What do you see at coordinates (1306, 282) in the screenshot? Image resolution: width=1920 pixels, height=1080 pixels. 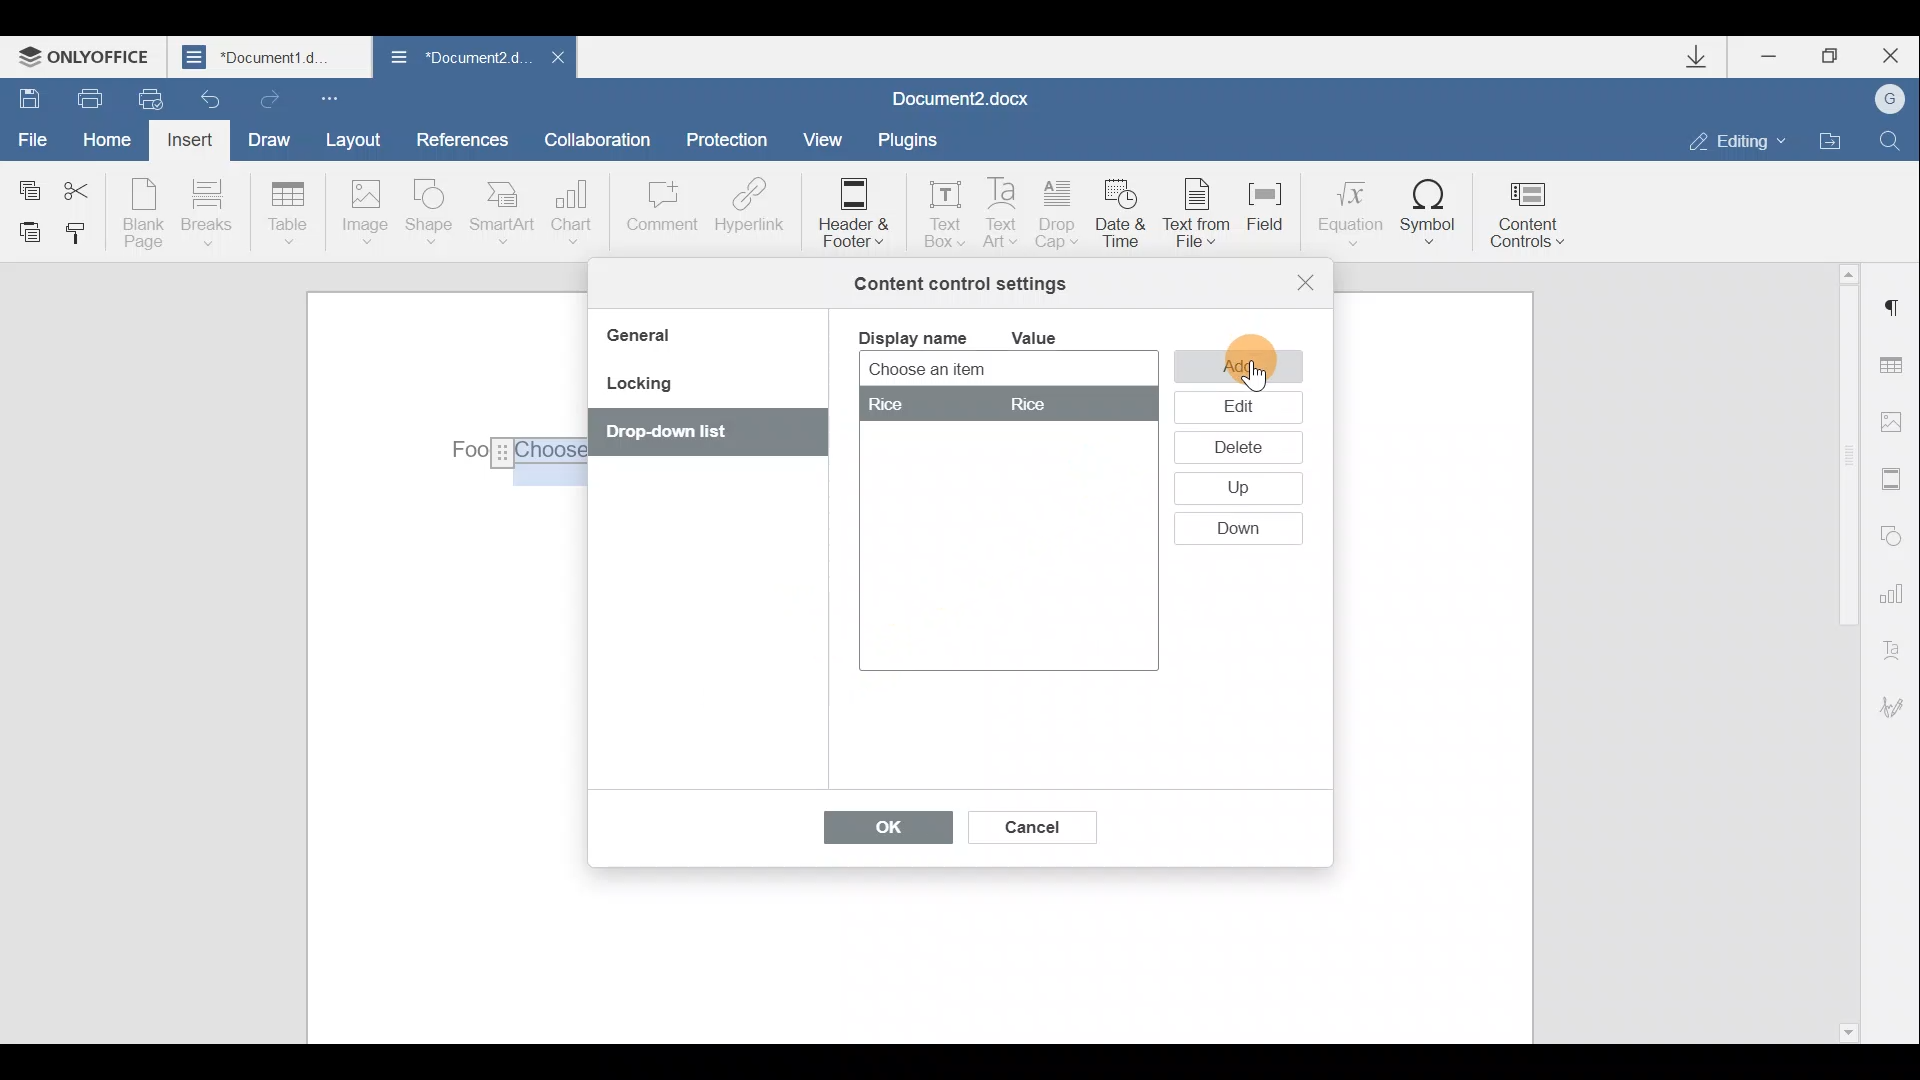 I see `Close` at bounding box center [1306, 282].